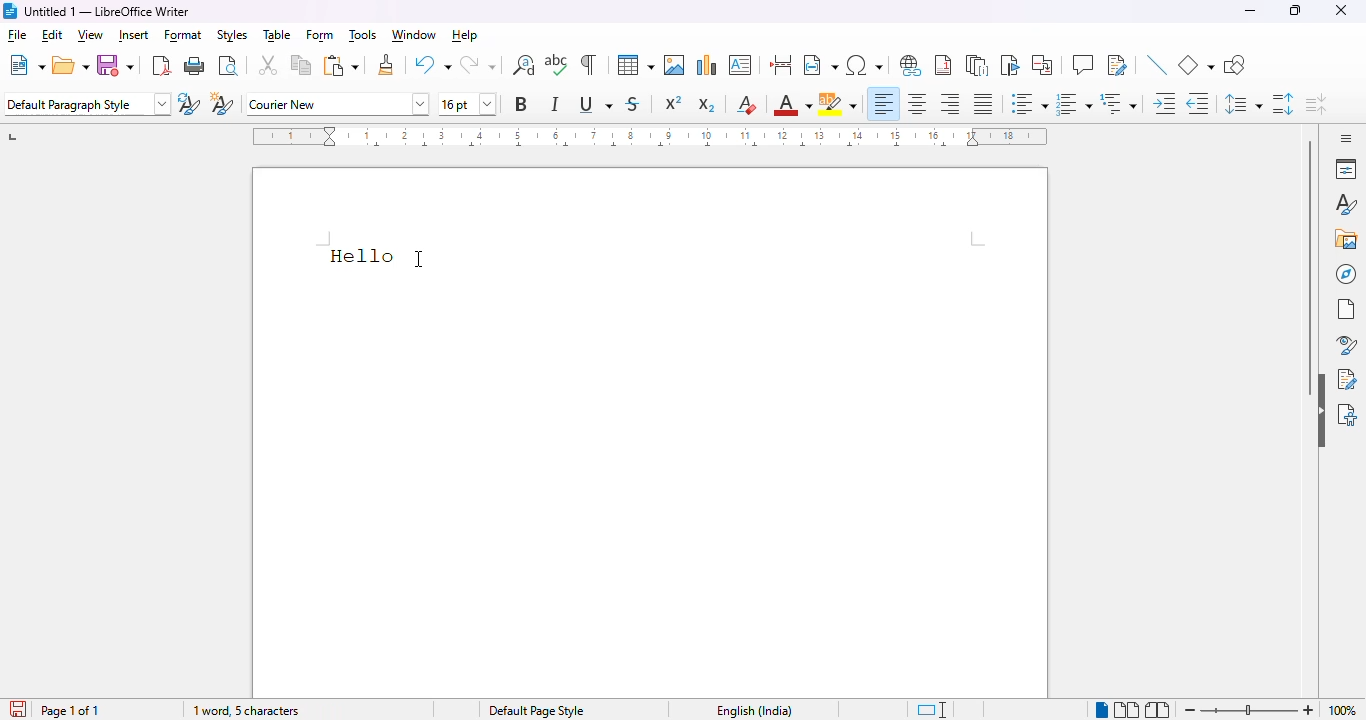 The height and width of the screenshot is (720, 1366). What do you see at coordinates (636, 64) in the screenshot?
I see `insert table` at bounding box center [636, 64].